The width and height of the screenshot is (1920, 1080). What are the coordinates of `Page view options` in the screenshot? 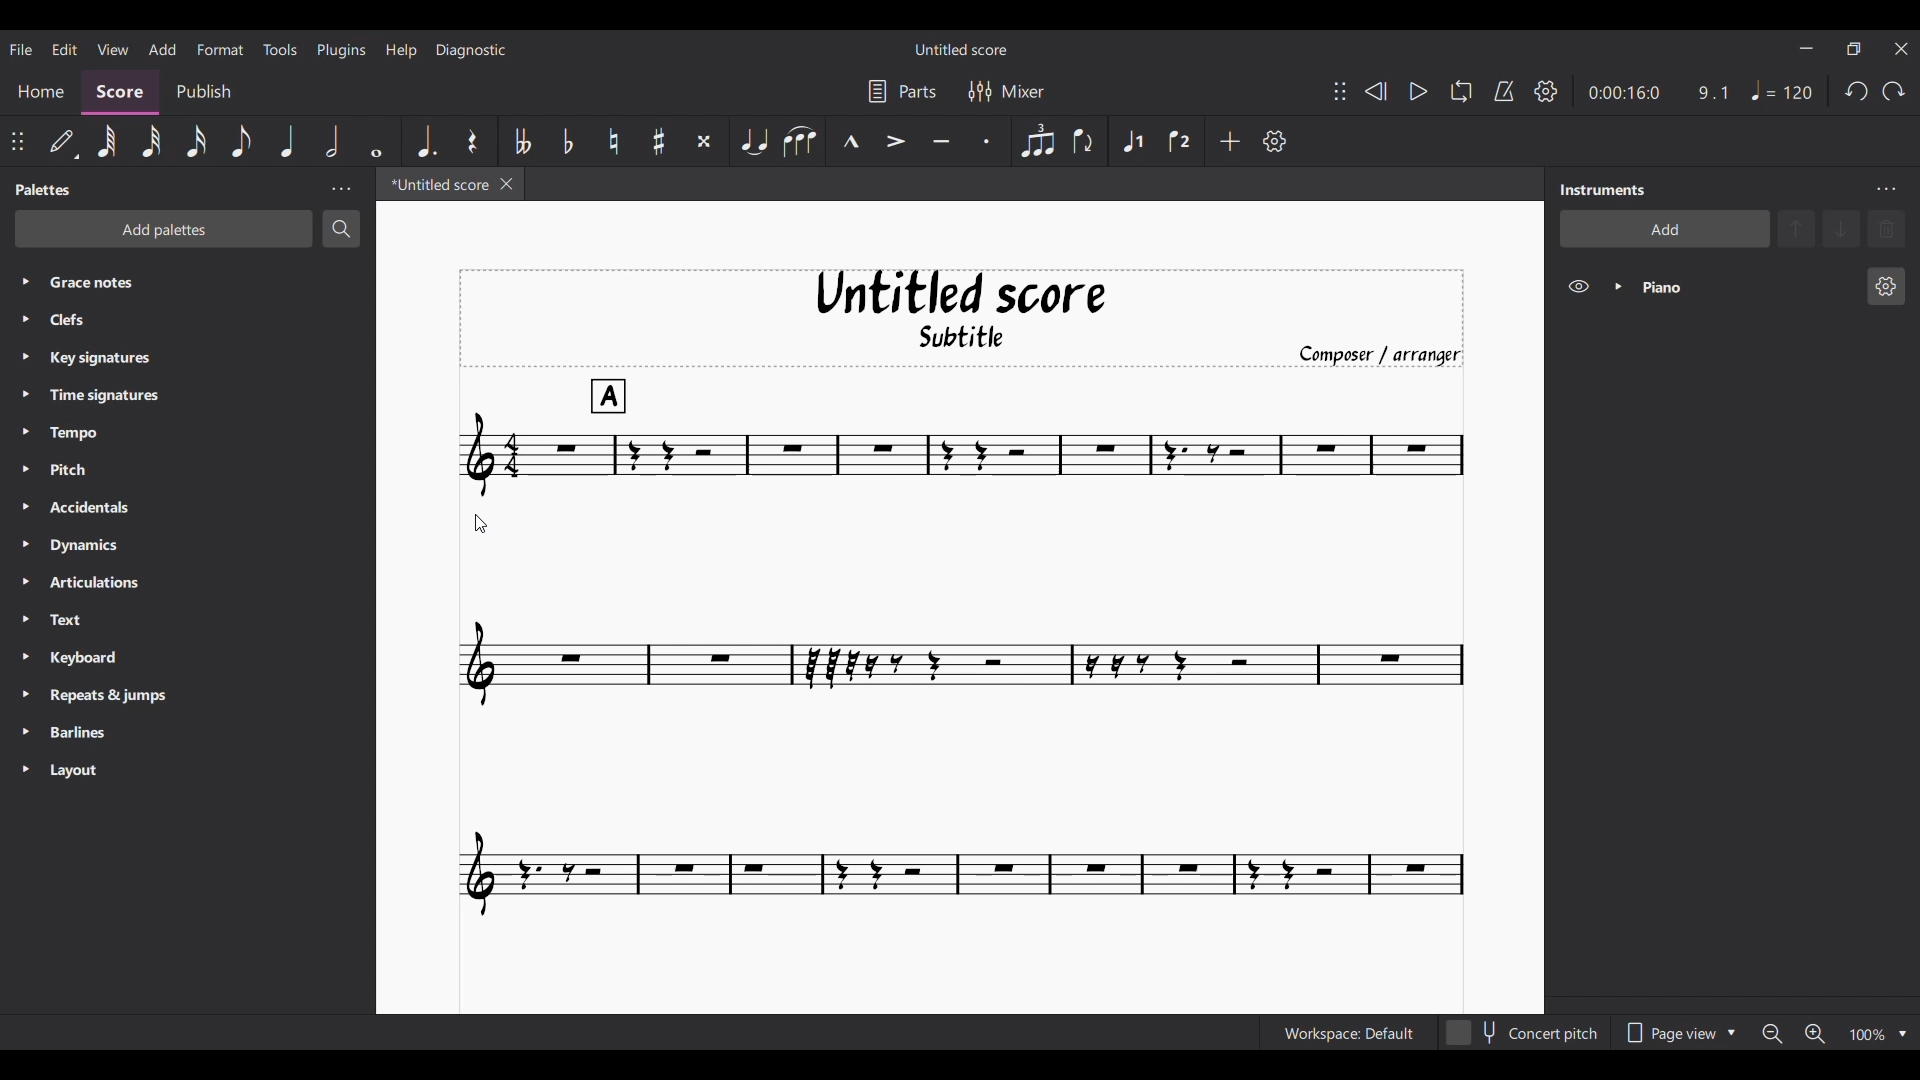 It's located at (1679, 1033).